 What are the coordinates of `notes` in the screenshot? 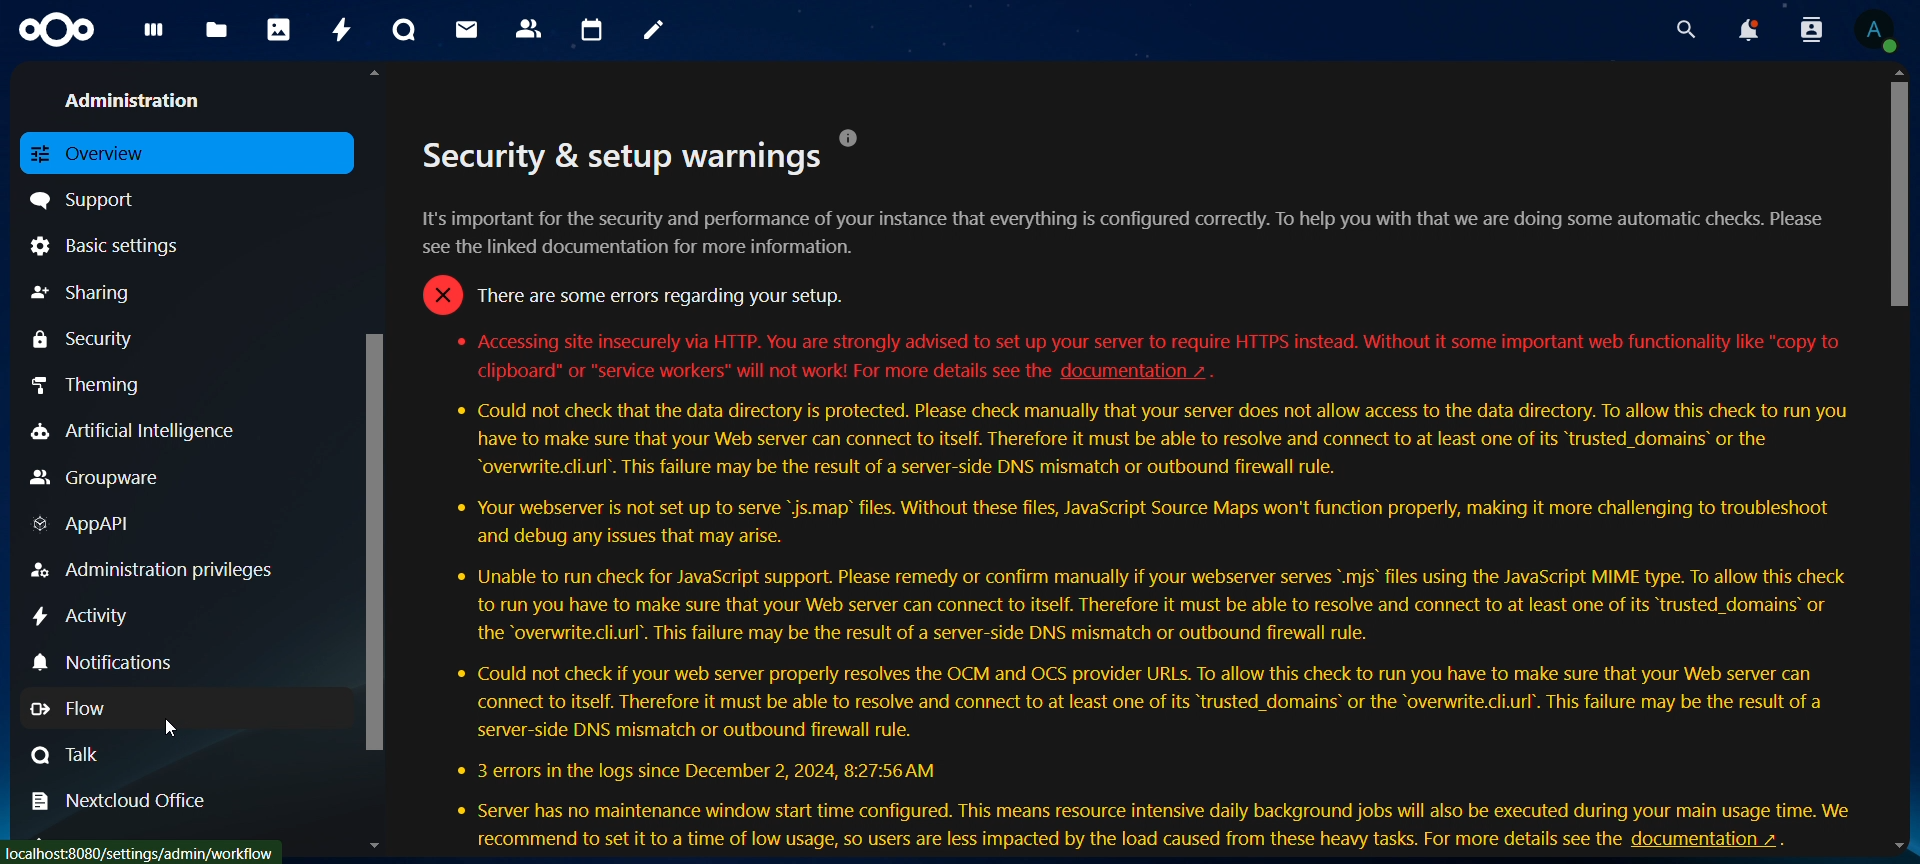 It's located at (657, 31).